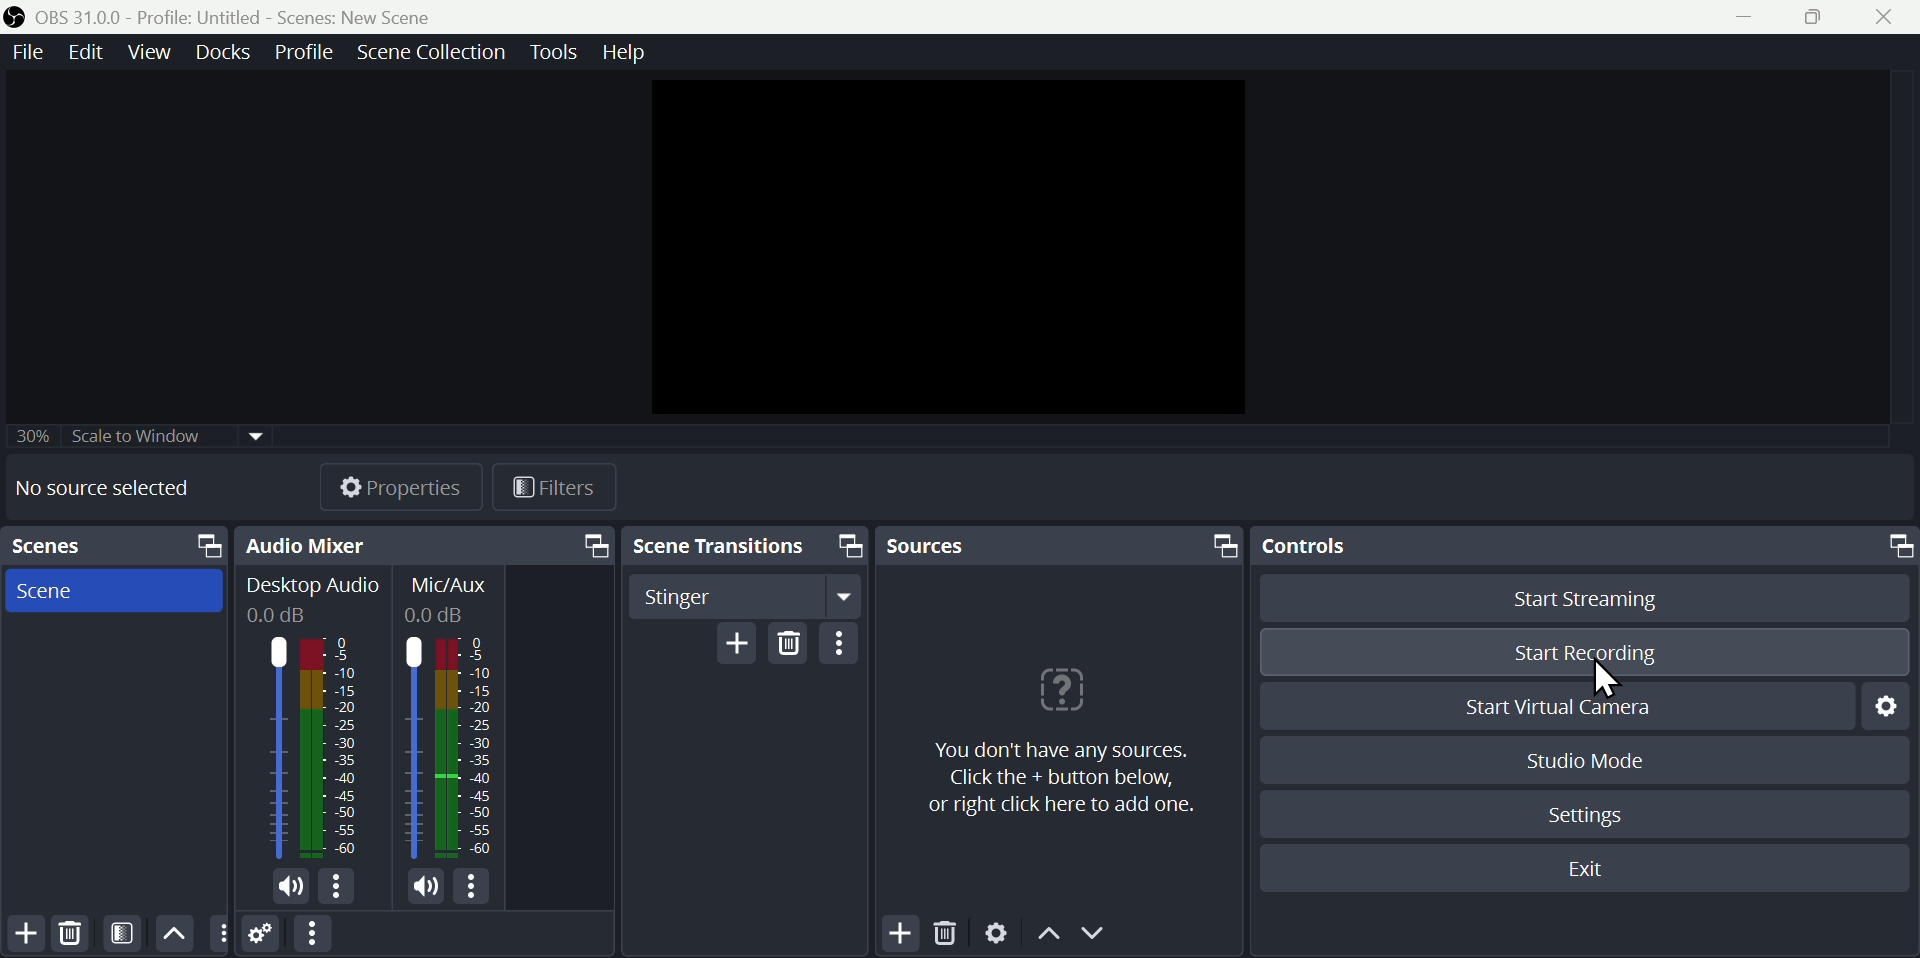  What do you see at coordinates (456, 718) in the screenshot?
I see `Mic/Aux` at bounding box center [456, 718].